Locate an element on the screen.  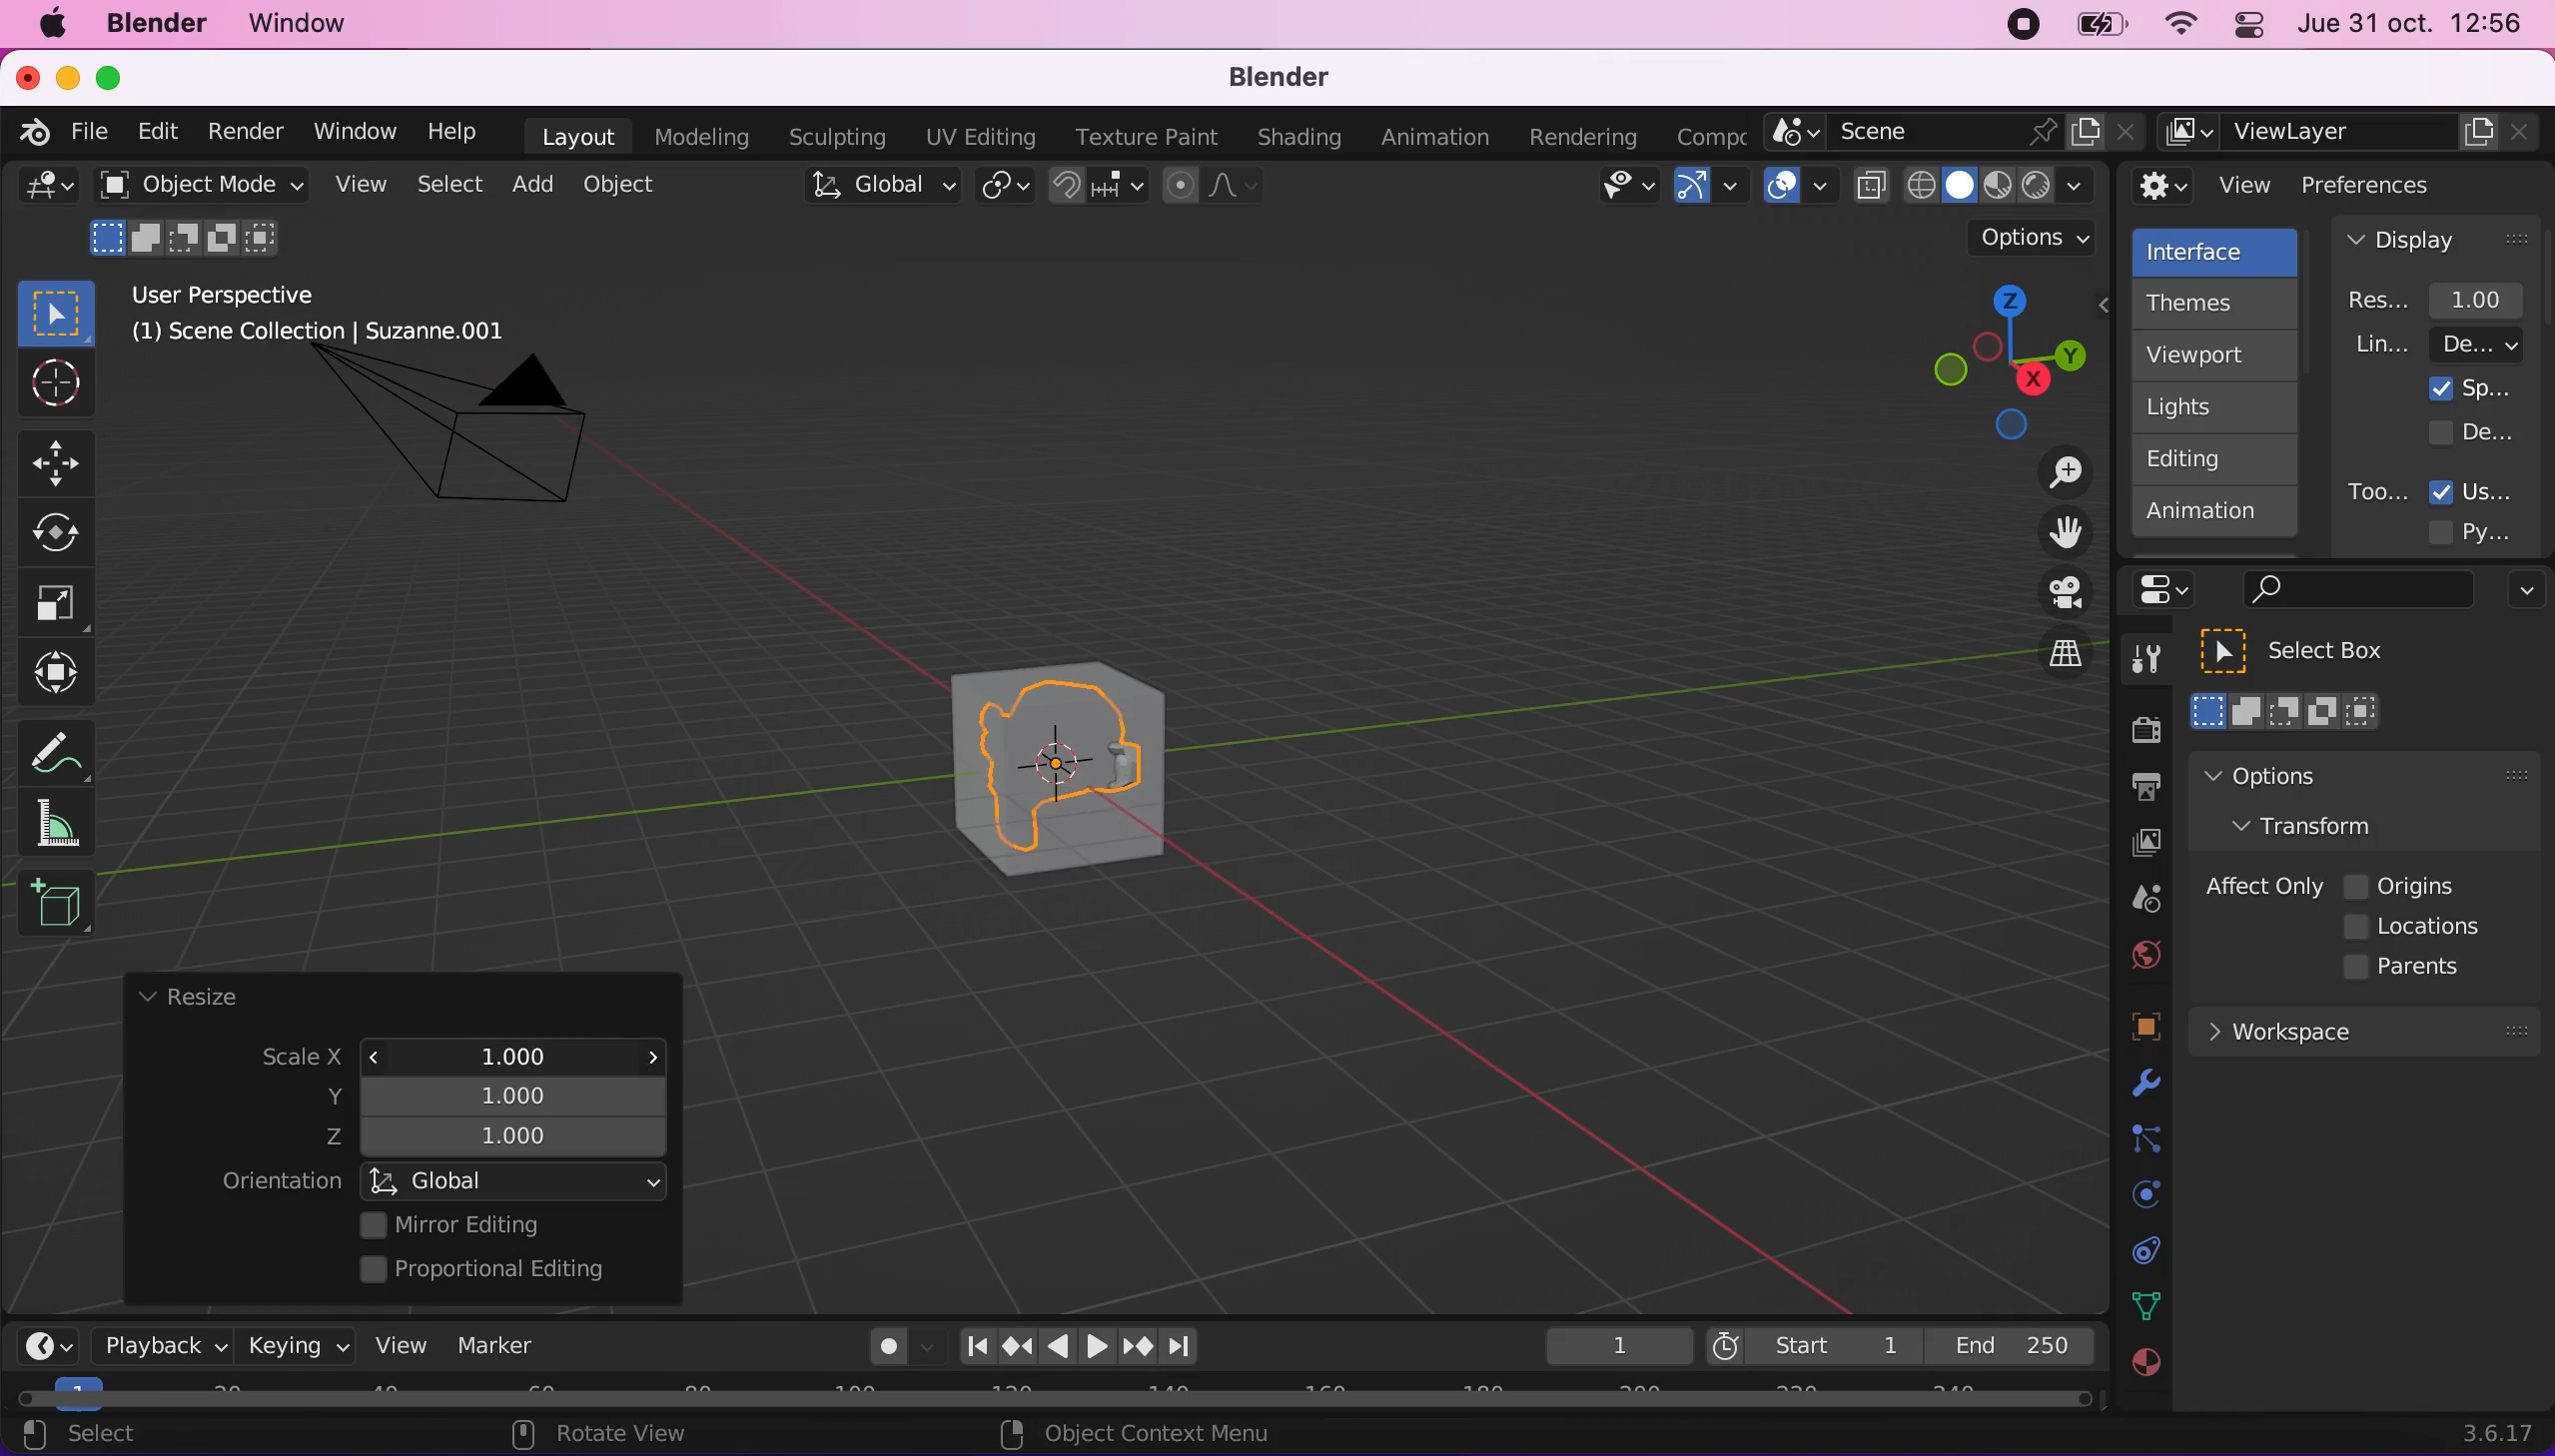
playback is located at coordinates (156, 1344).